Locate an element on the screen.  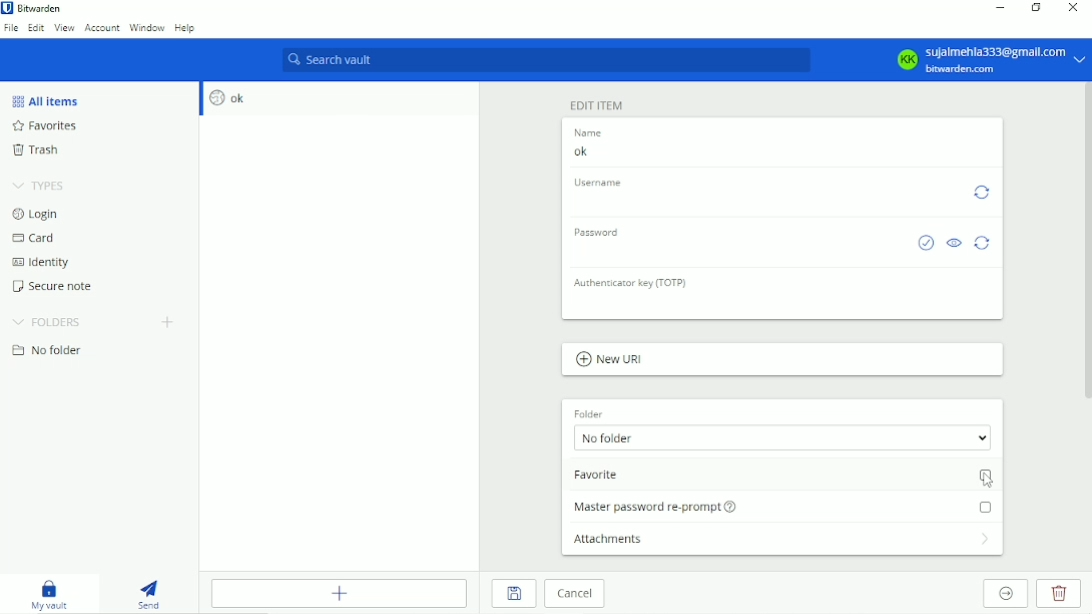
Name  is located at coordinates (592, 133).